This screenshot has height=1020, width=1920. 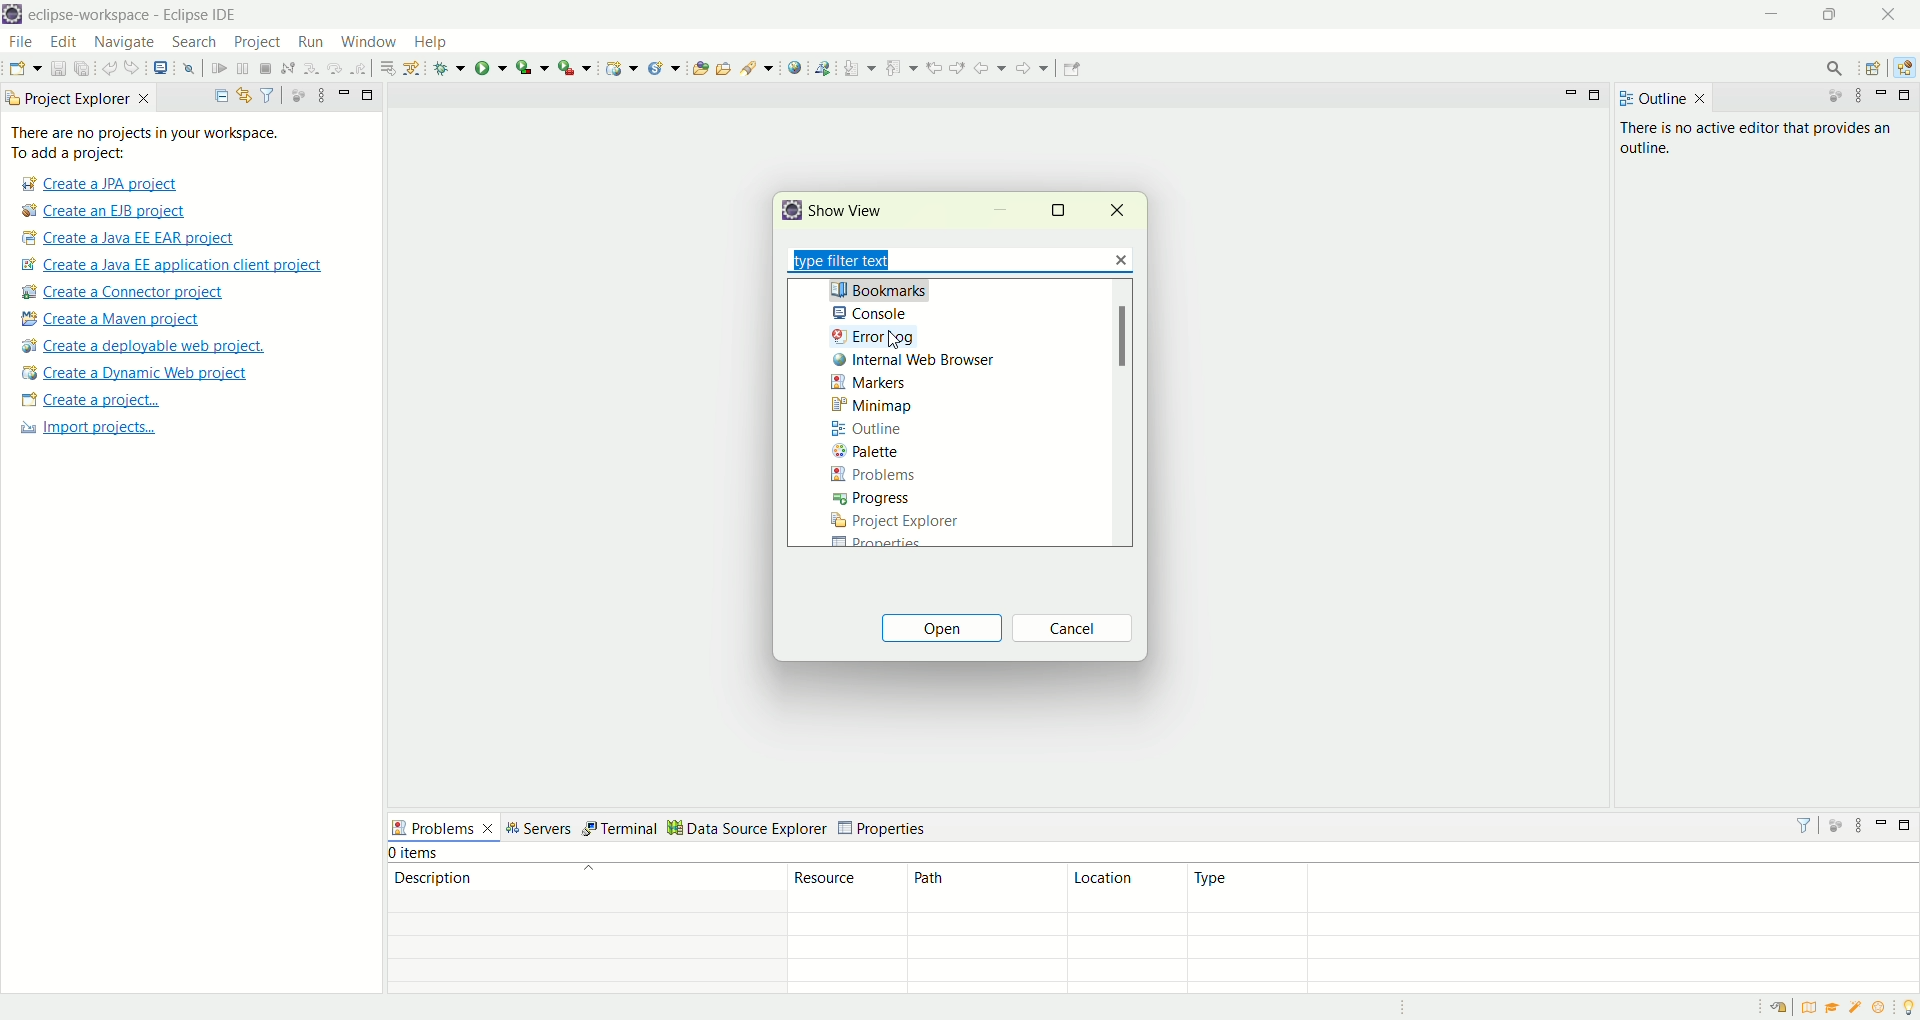 I want to click on properties, so click(x=884, y=826).